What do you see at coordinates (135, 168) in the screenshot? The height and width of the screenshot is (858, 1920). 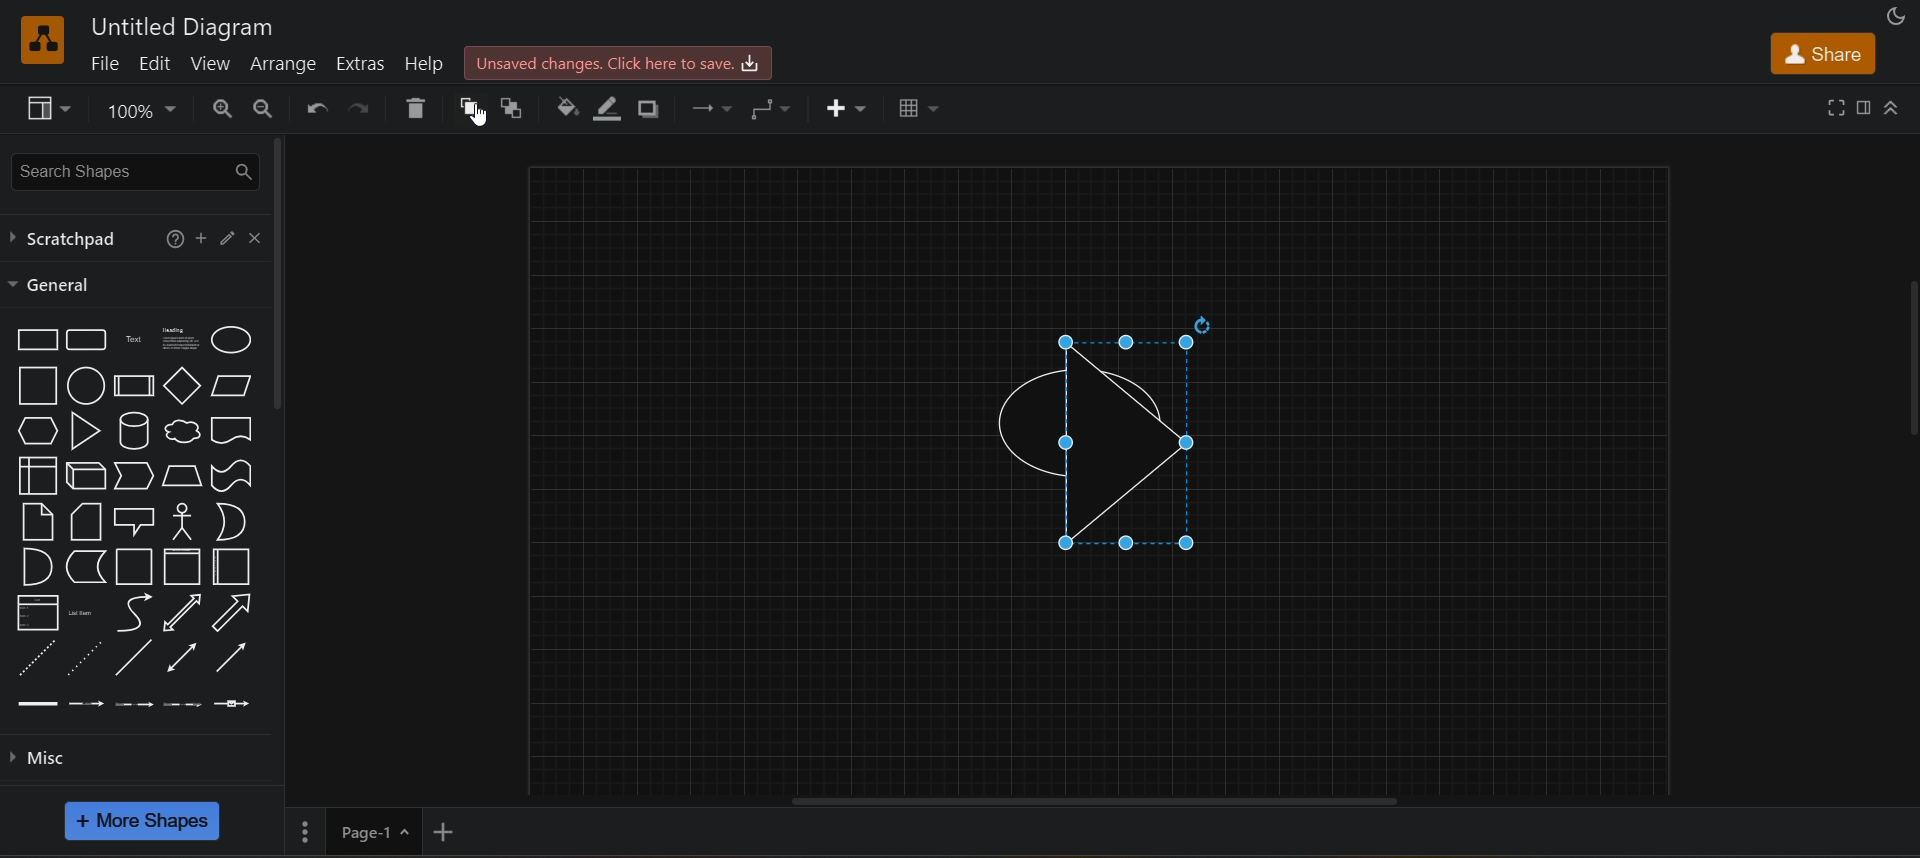 I see `search shapes` at bounding box center [135, 168].